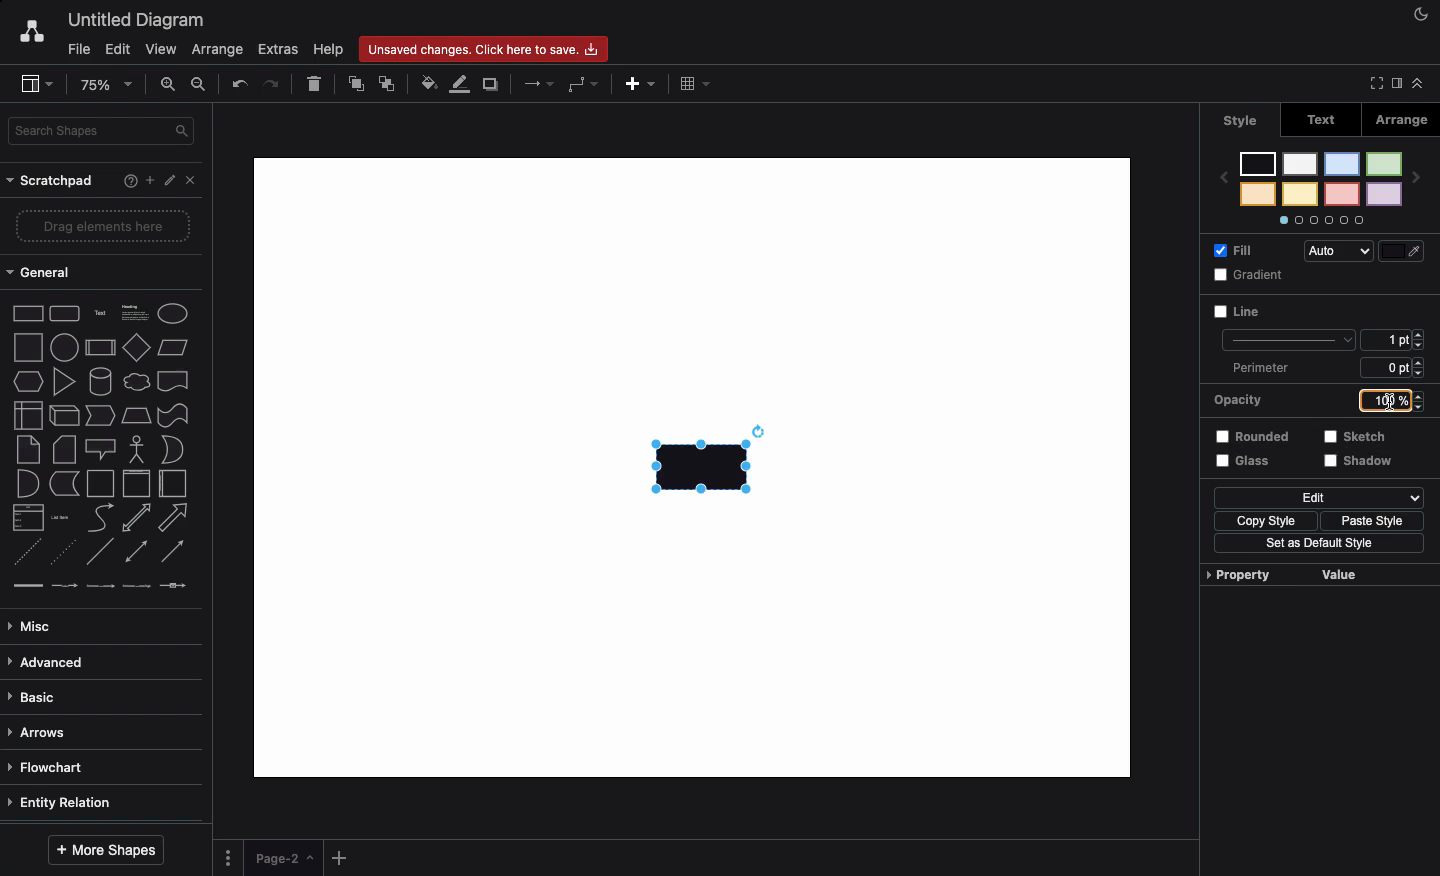  What do you see at coordinates (137, 519) in the screenshot?
I see `bidirectional arrow` at bounding box center [137, 519].